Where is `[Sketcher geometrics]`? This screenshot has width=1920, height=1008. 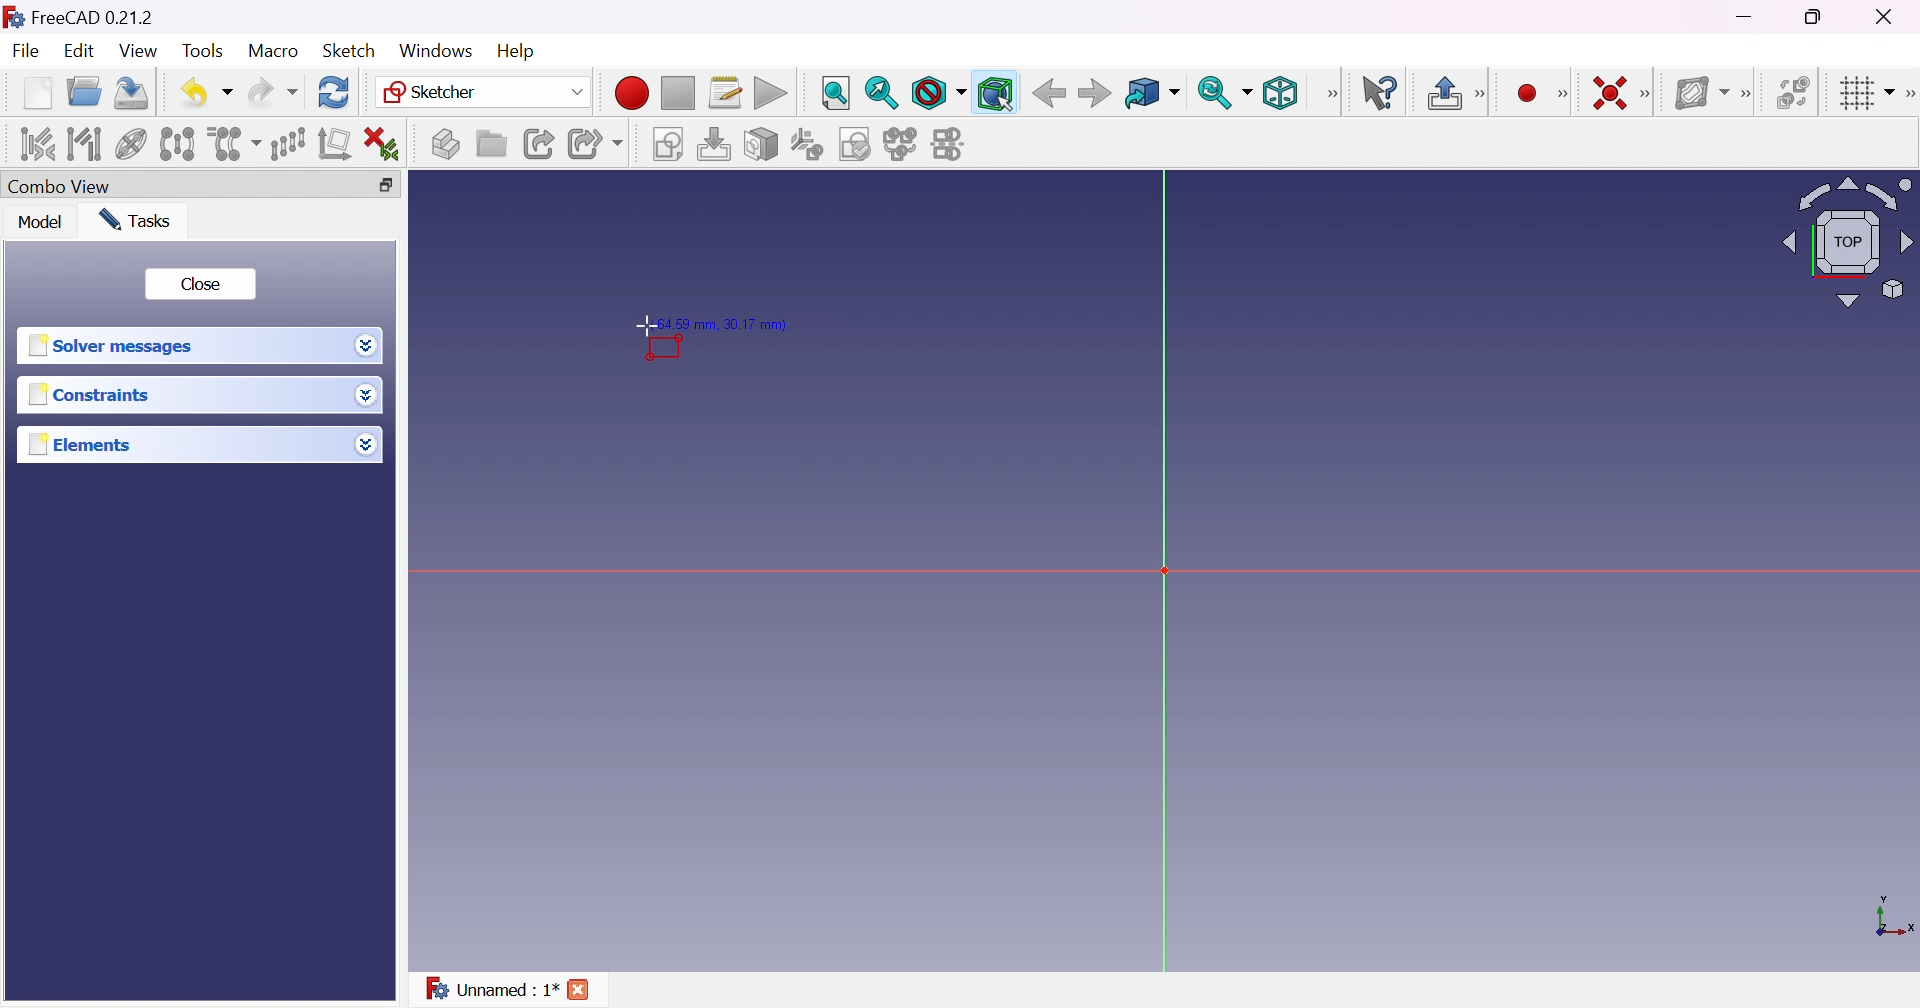
[Sketcher geometrics] is located at coordinates (1563, 91).